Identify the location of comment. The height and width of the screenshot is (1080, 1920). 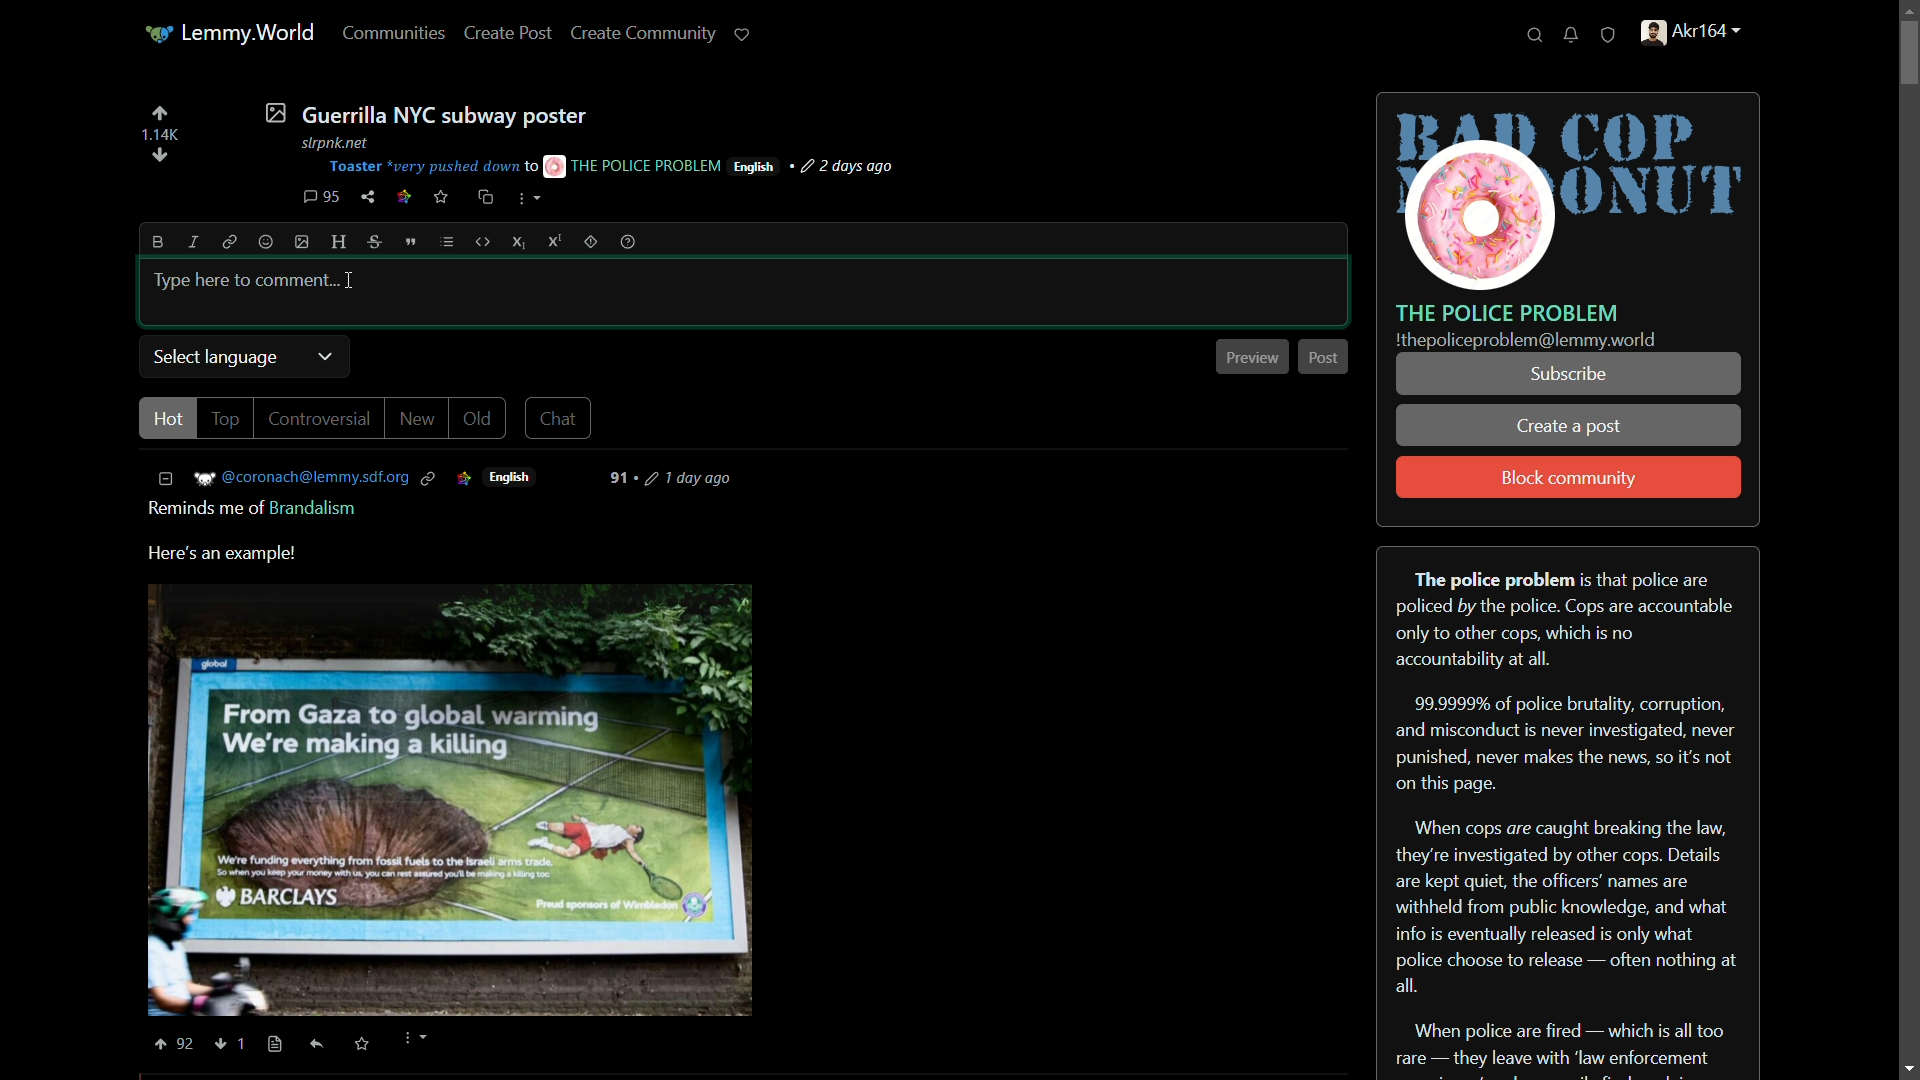
(321, 197).